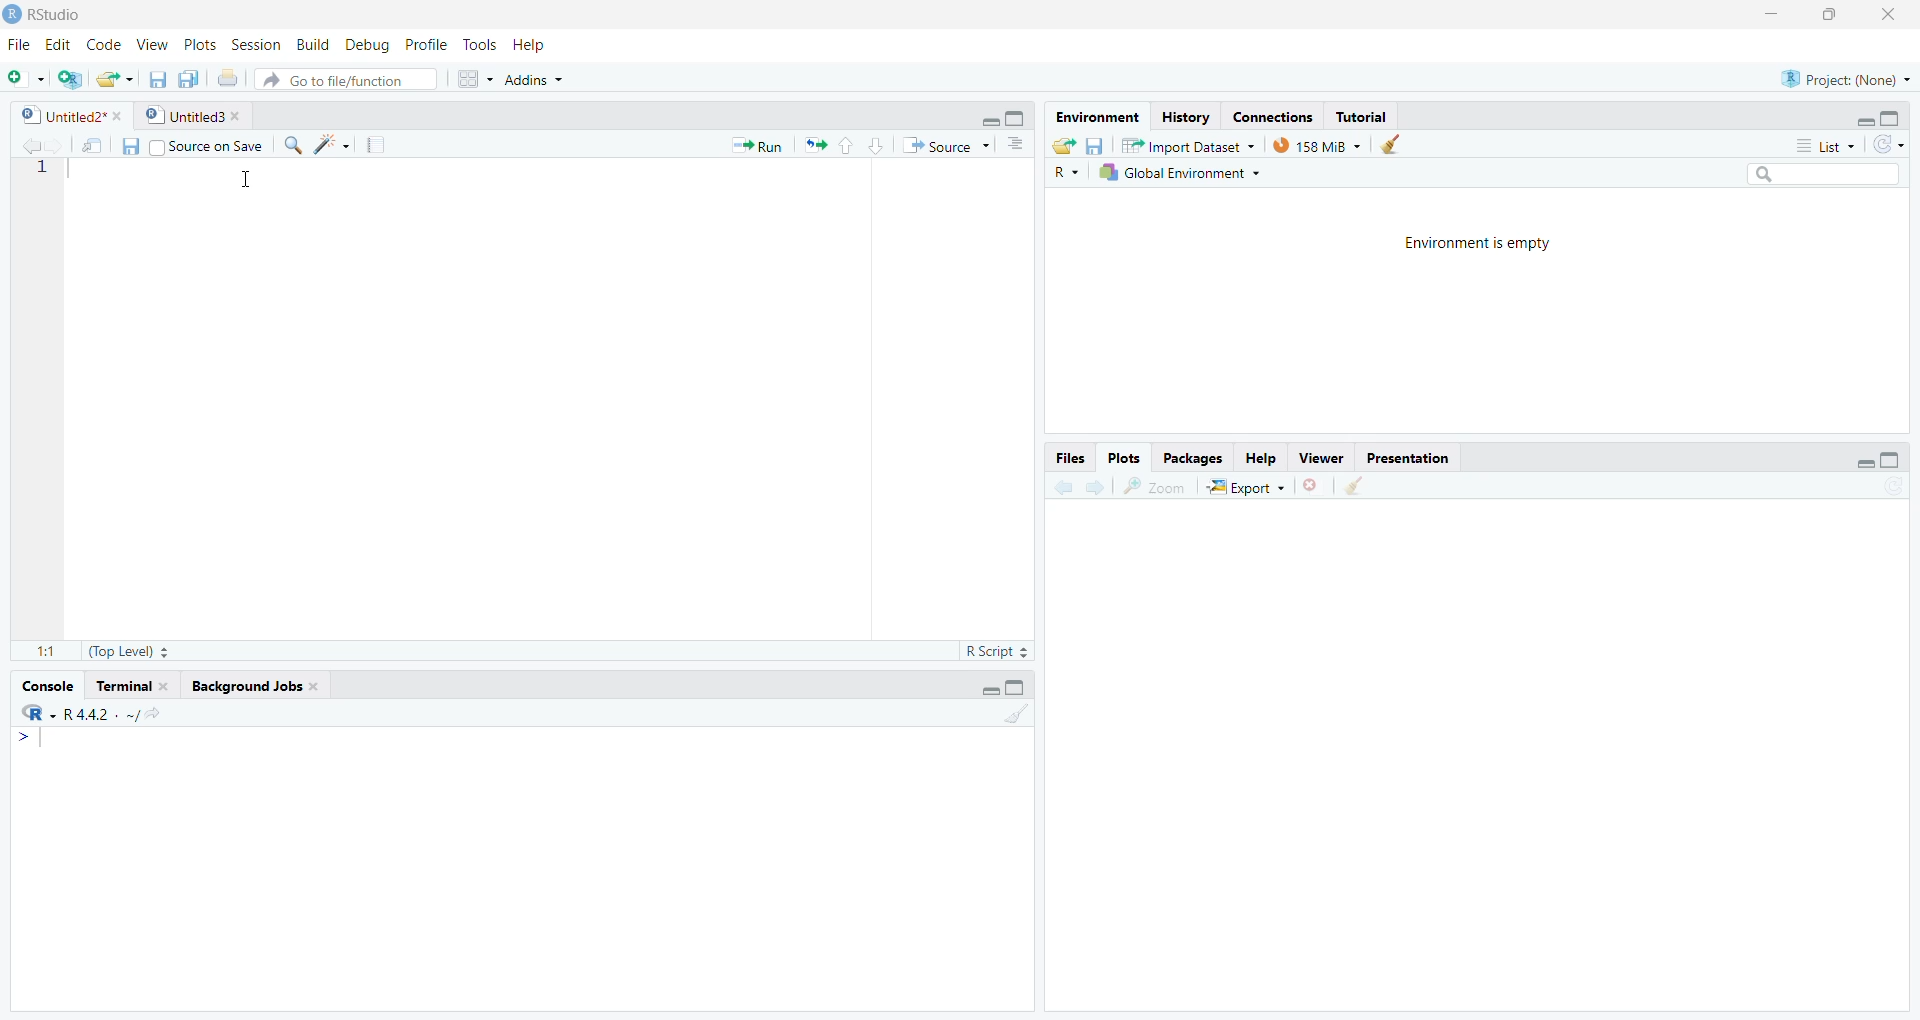  I want to click on , so click(1876, 455).